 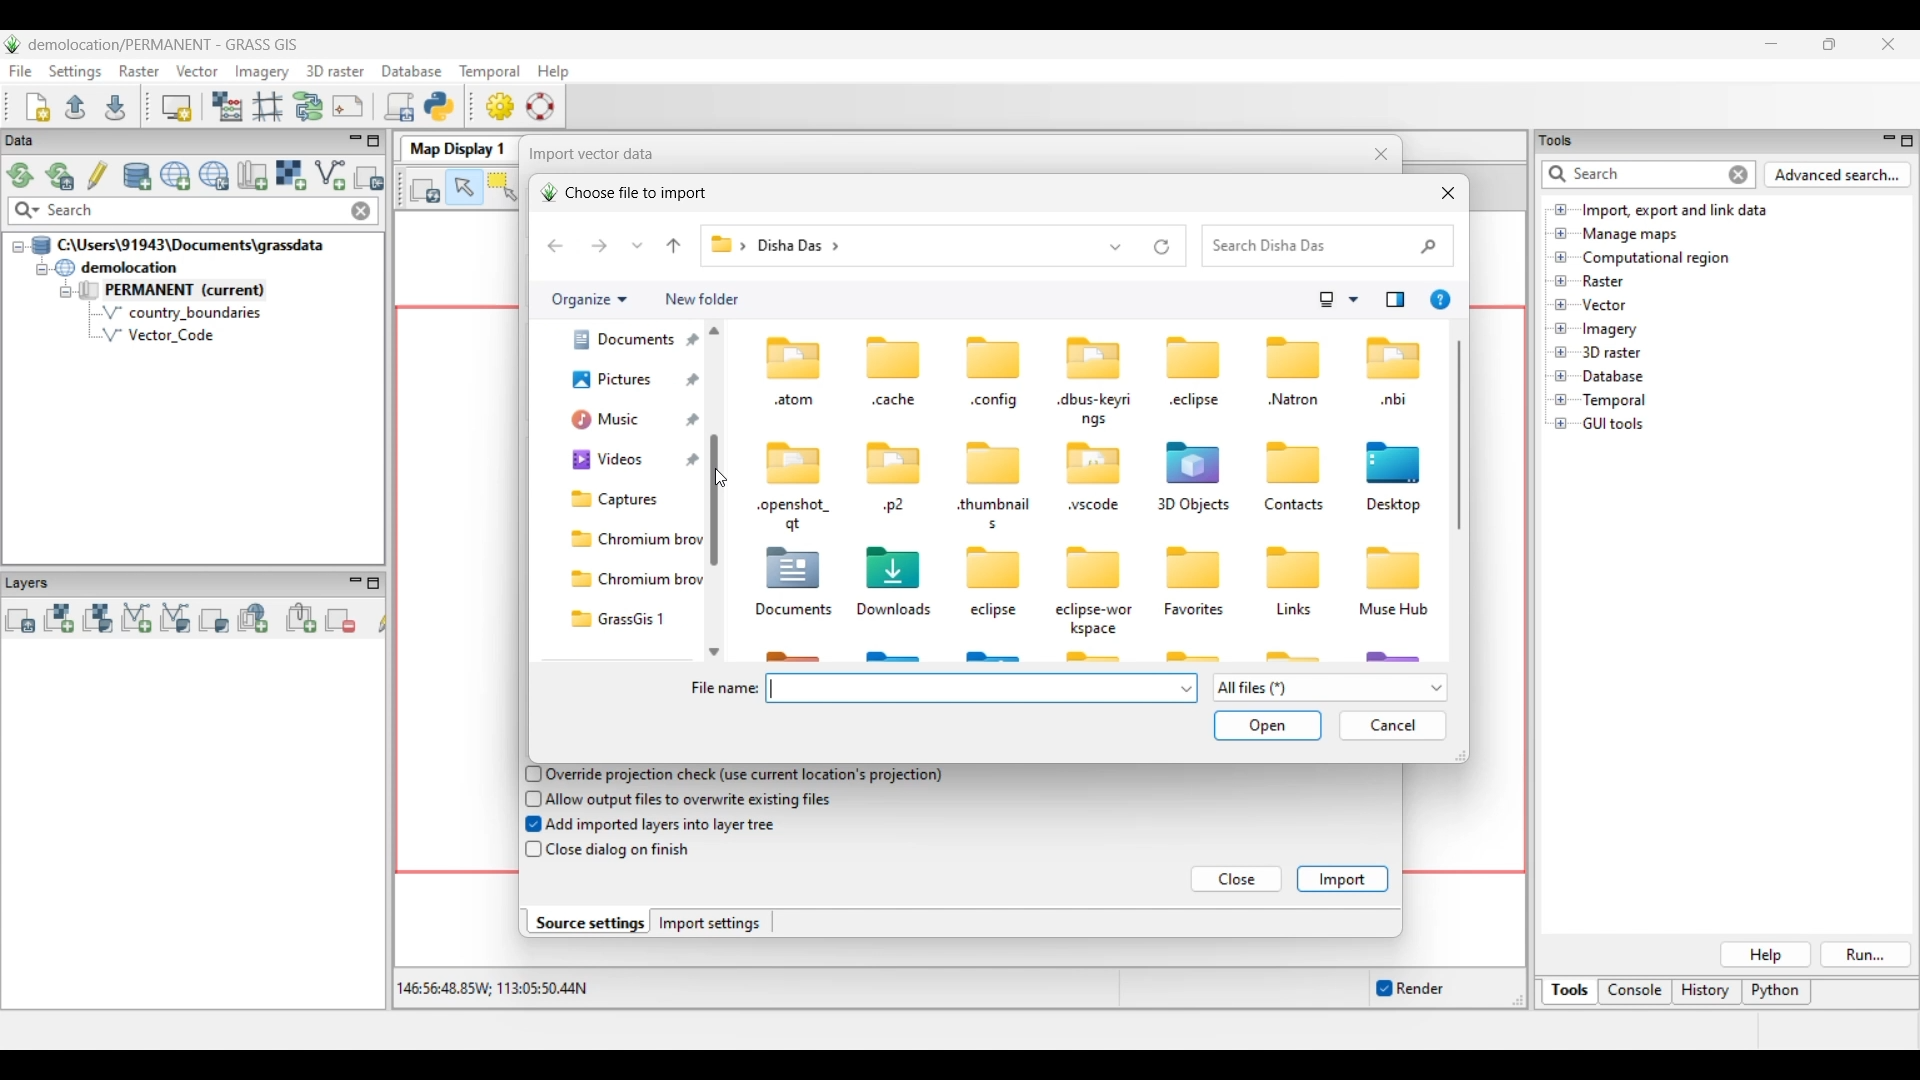 I want to click on Double click to see files under GUI tools, so click(x=1614, y=424).